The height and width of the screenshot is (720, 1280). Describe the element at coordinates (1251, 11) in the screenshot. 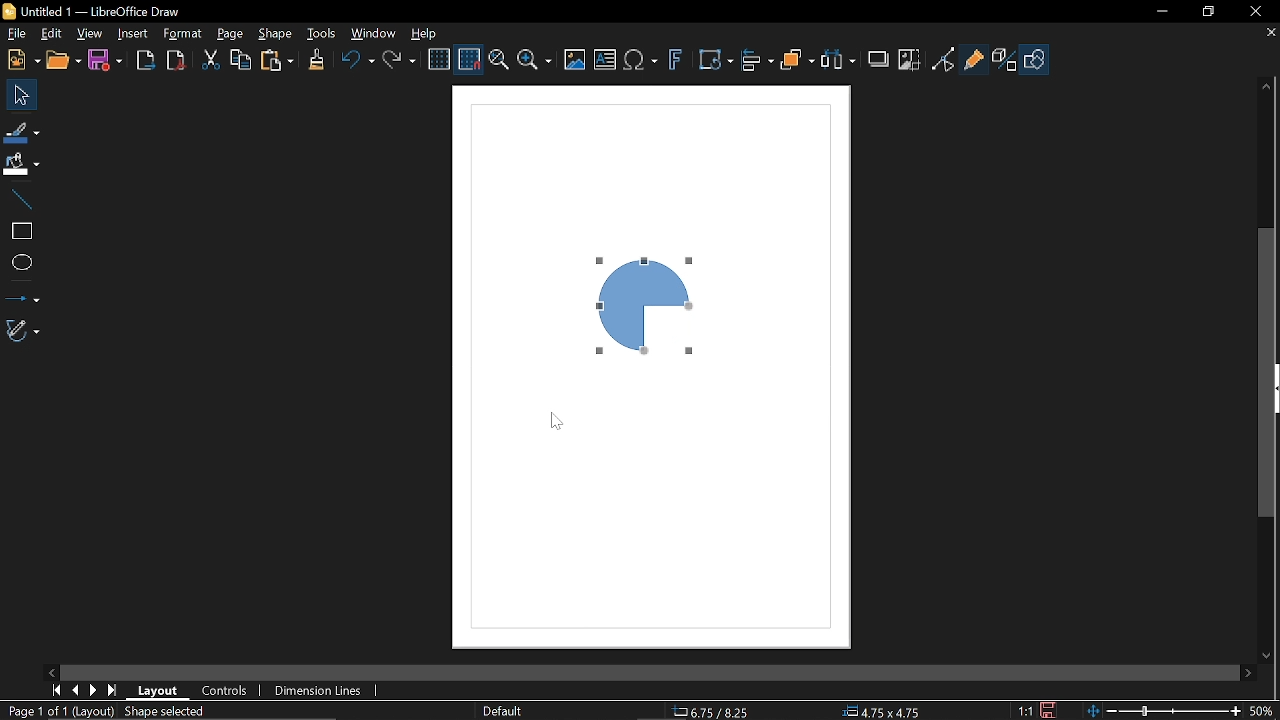

I see `Close` at that location.